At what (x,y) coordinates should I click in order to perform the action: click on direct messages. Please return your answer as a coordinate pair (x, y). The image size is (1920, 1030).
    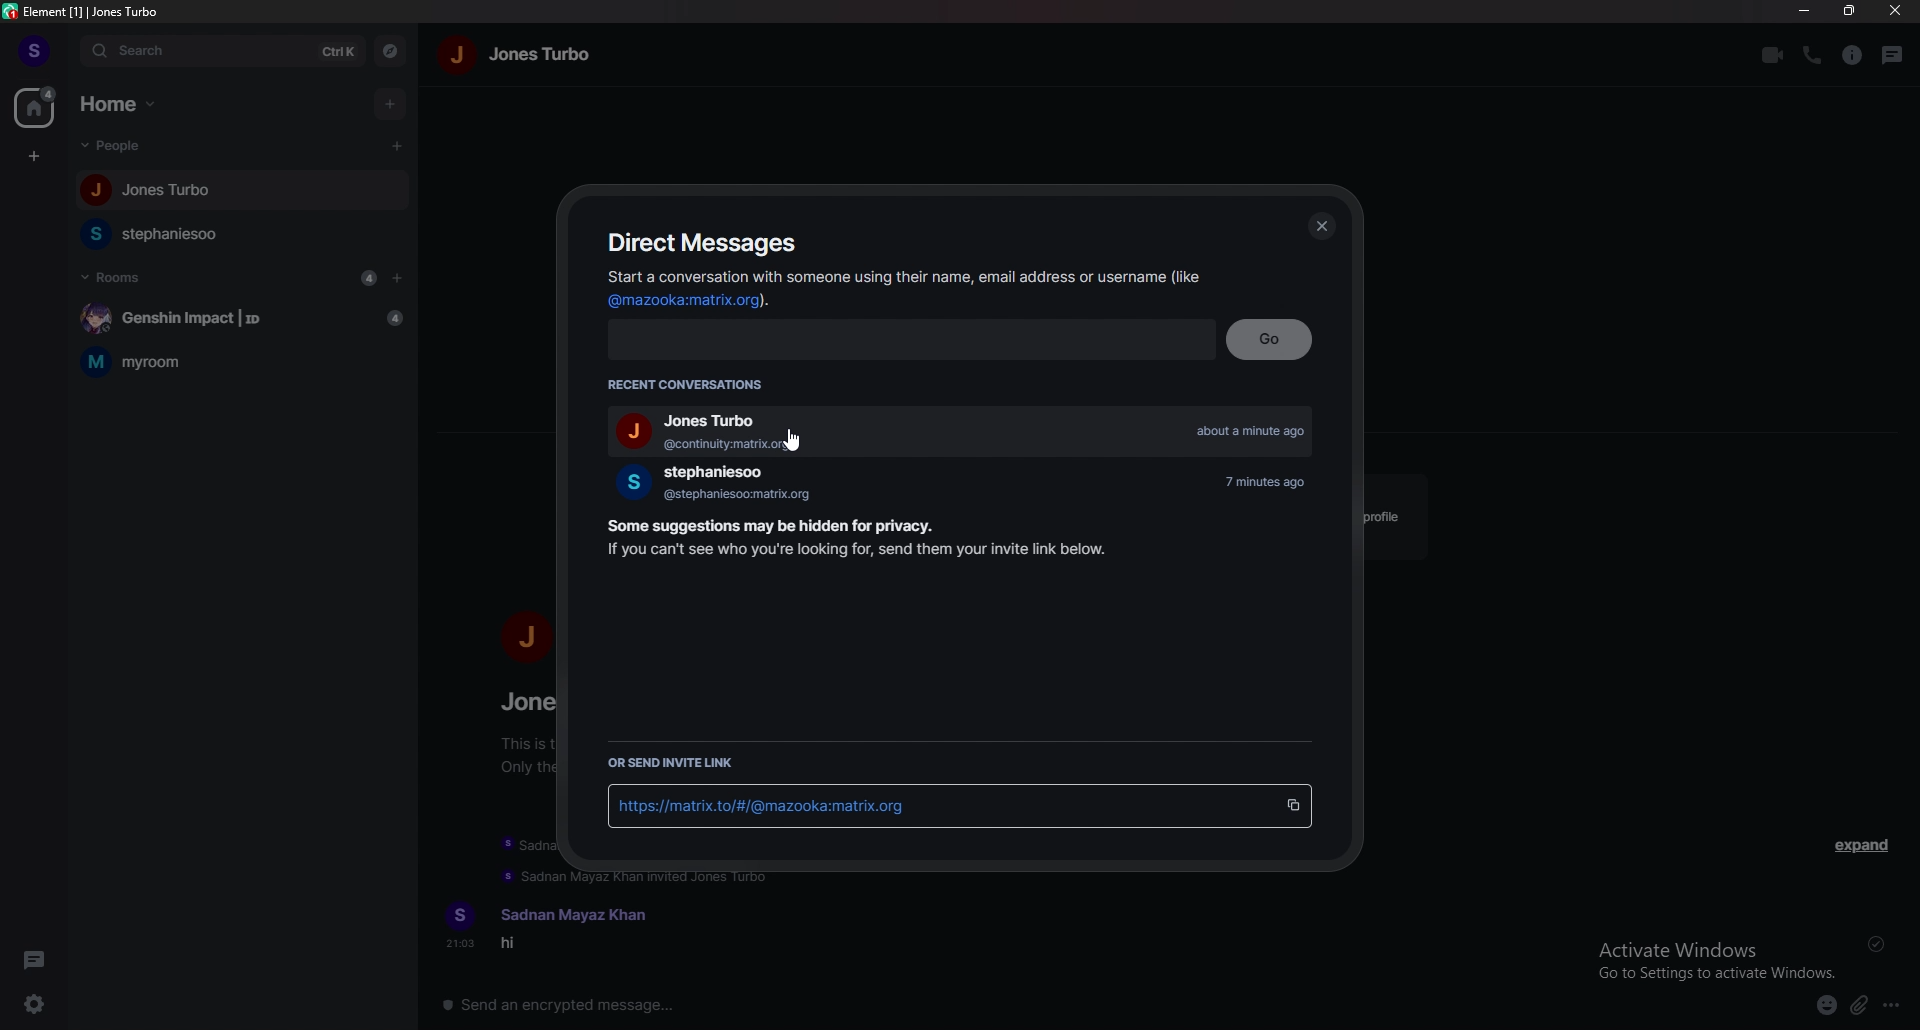
    Looking at the image, I should click on (709, 242).